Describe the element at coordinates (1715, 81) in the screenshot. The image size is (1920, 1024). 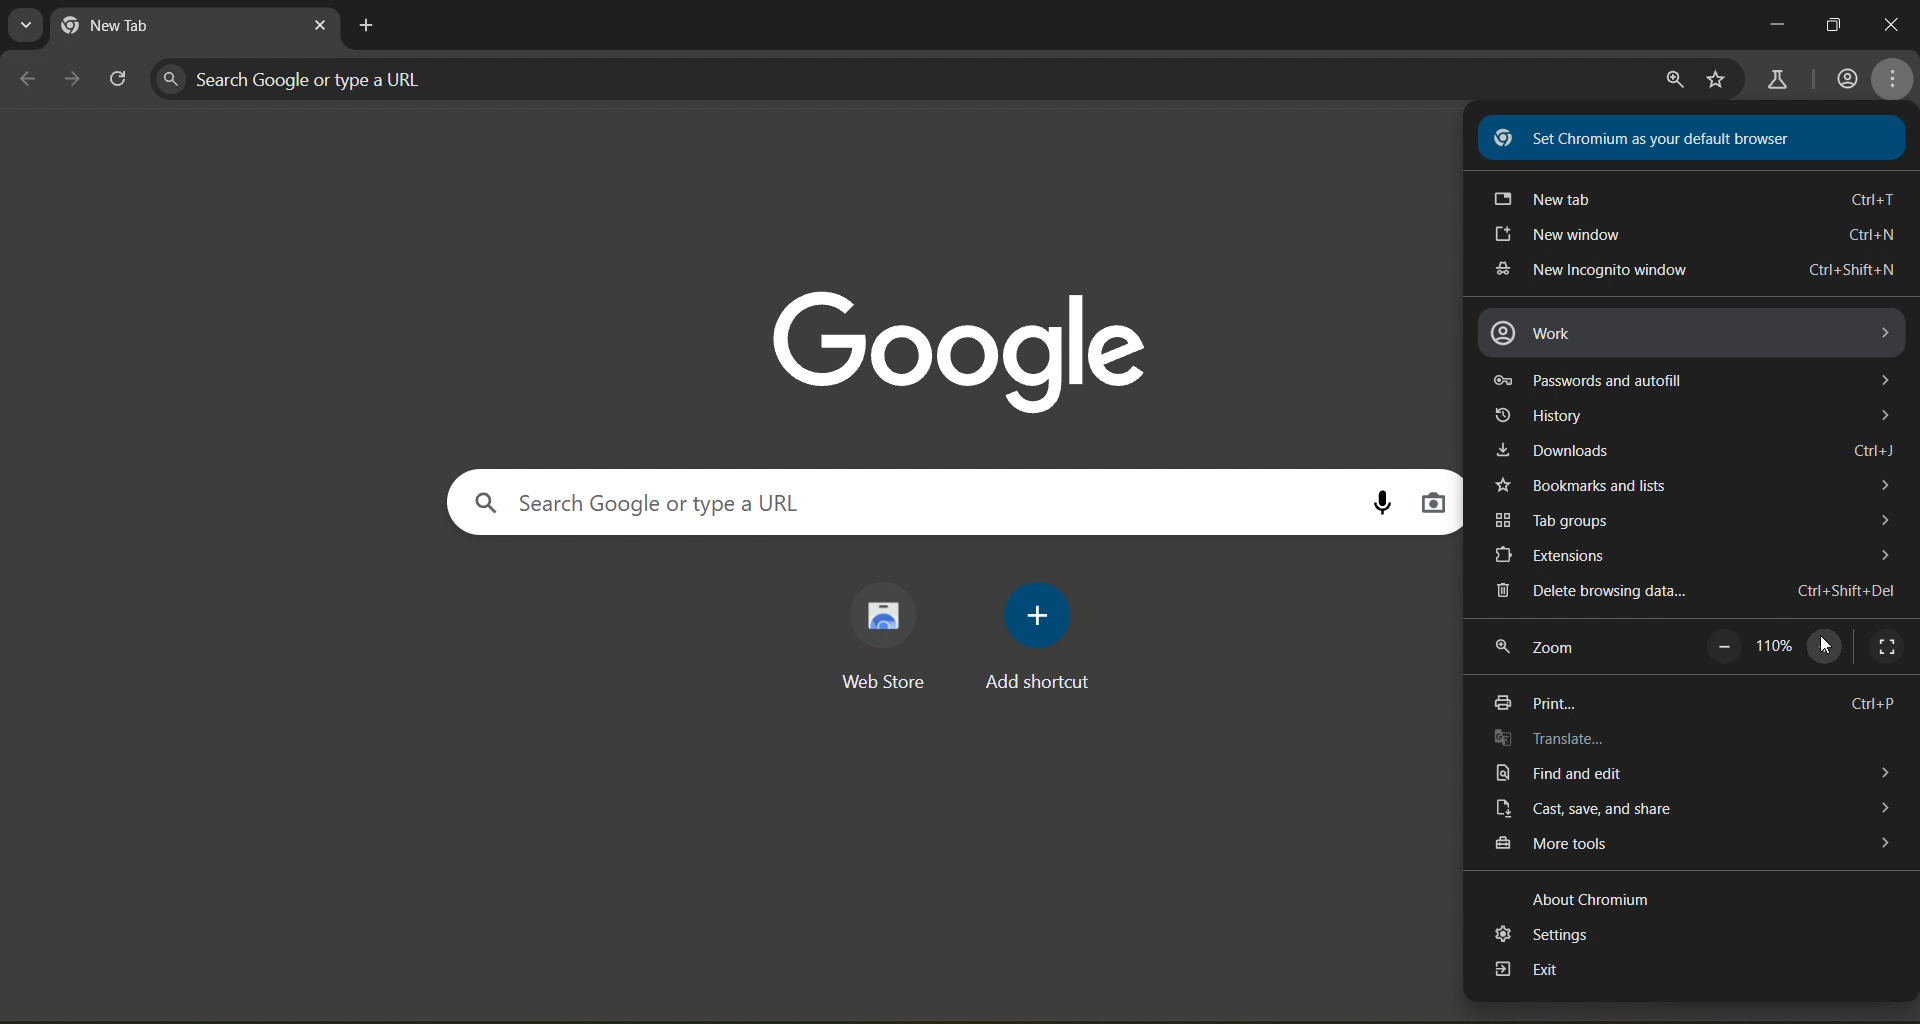
I see `bookmark page` at that location.